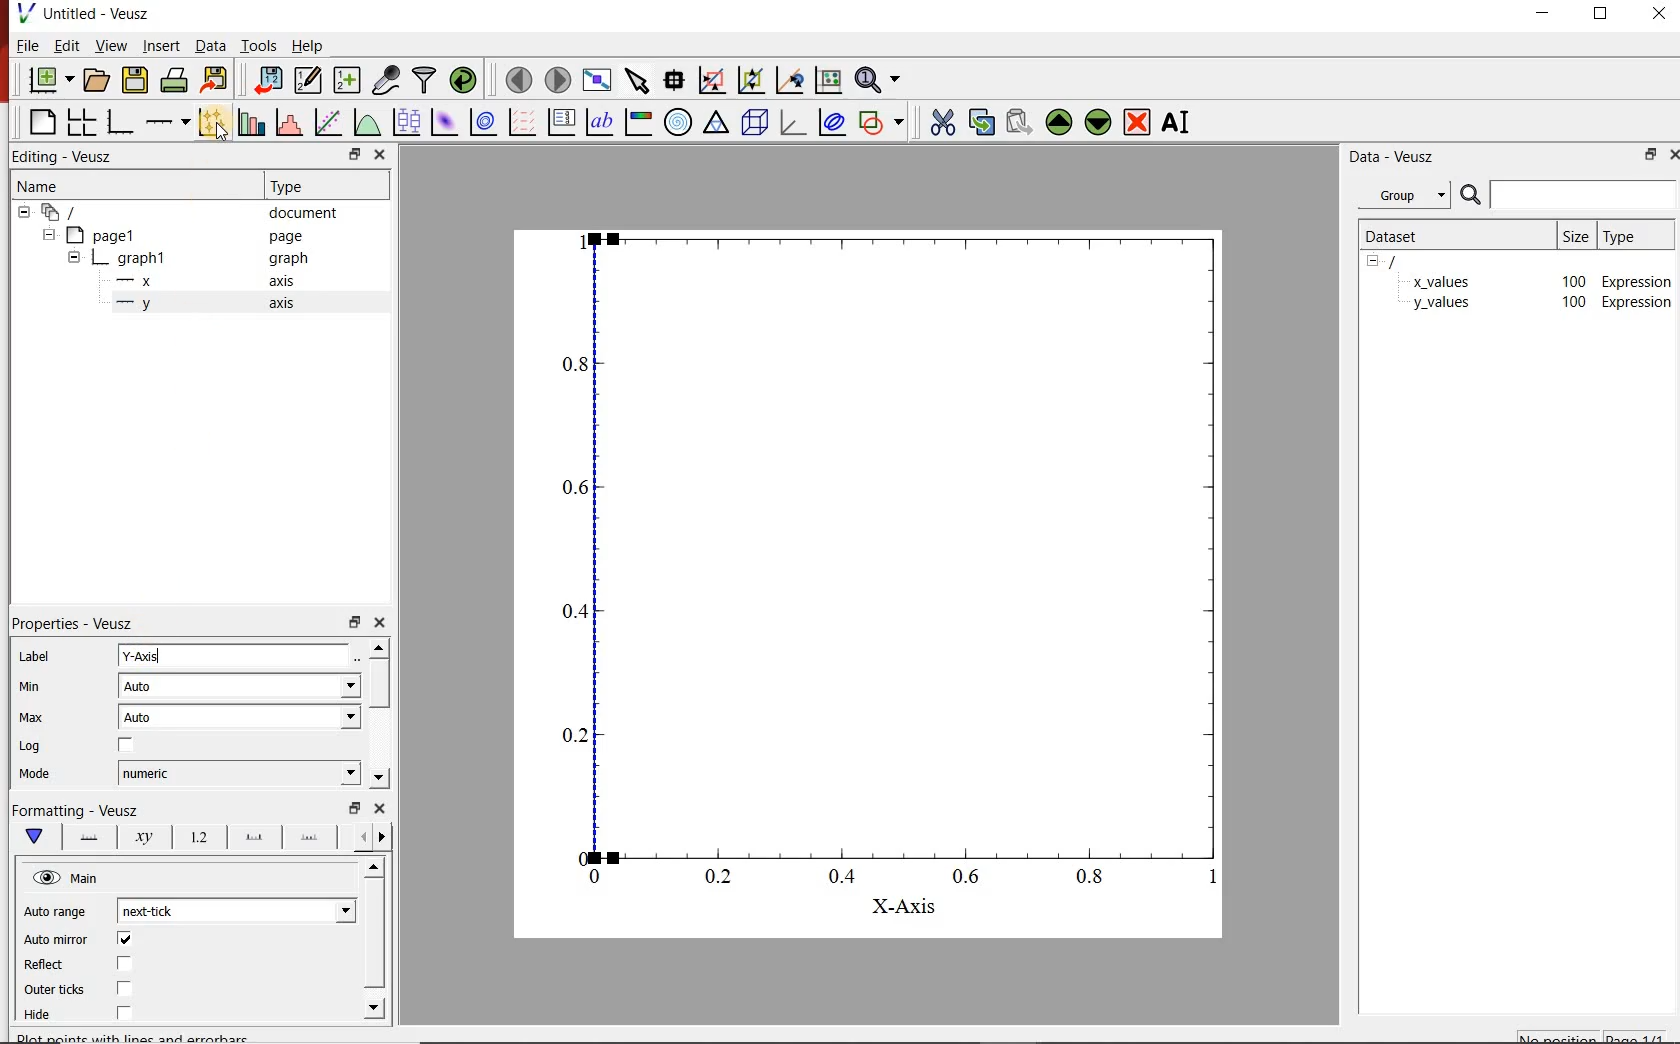  I want to click on axis lane, so click(90, 839).